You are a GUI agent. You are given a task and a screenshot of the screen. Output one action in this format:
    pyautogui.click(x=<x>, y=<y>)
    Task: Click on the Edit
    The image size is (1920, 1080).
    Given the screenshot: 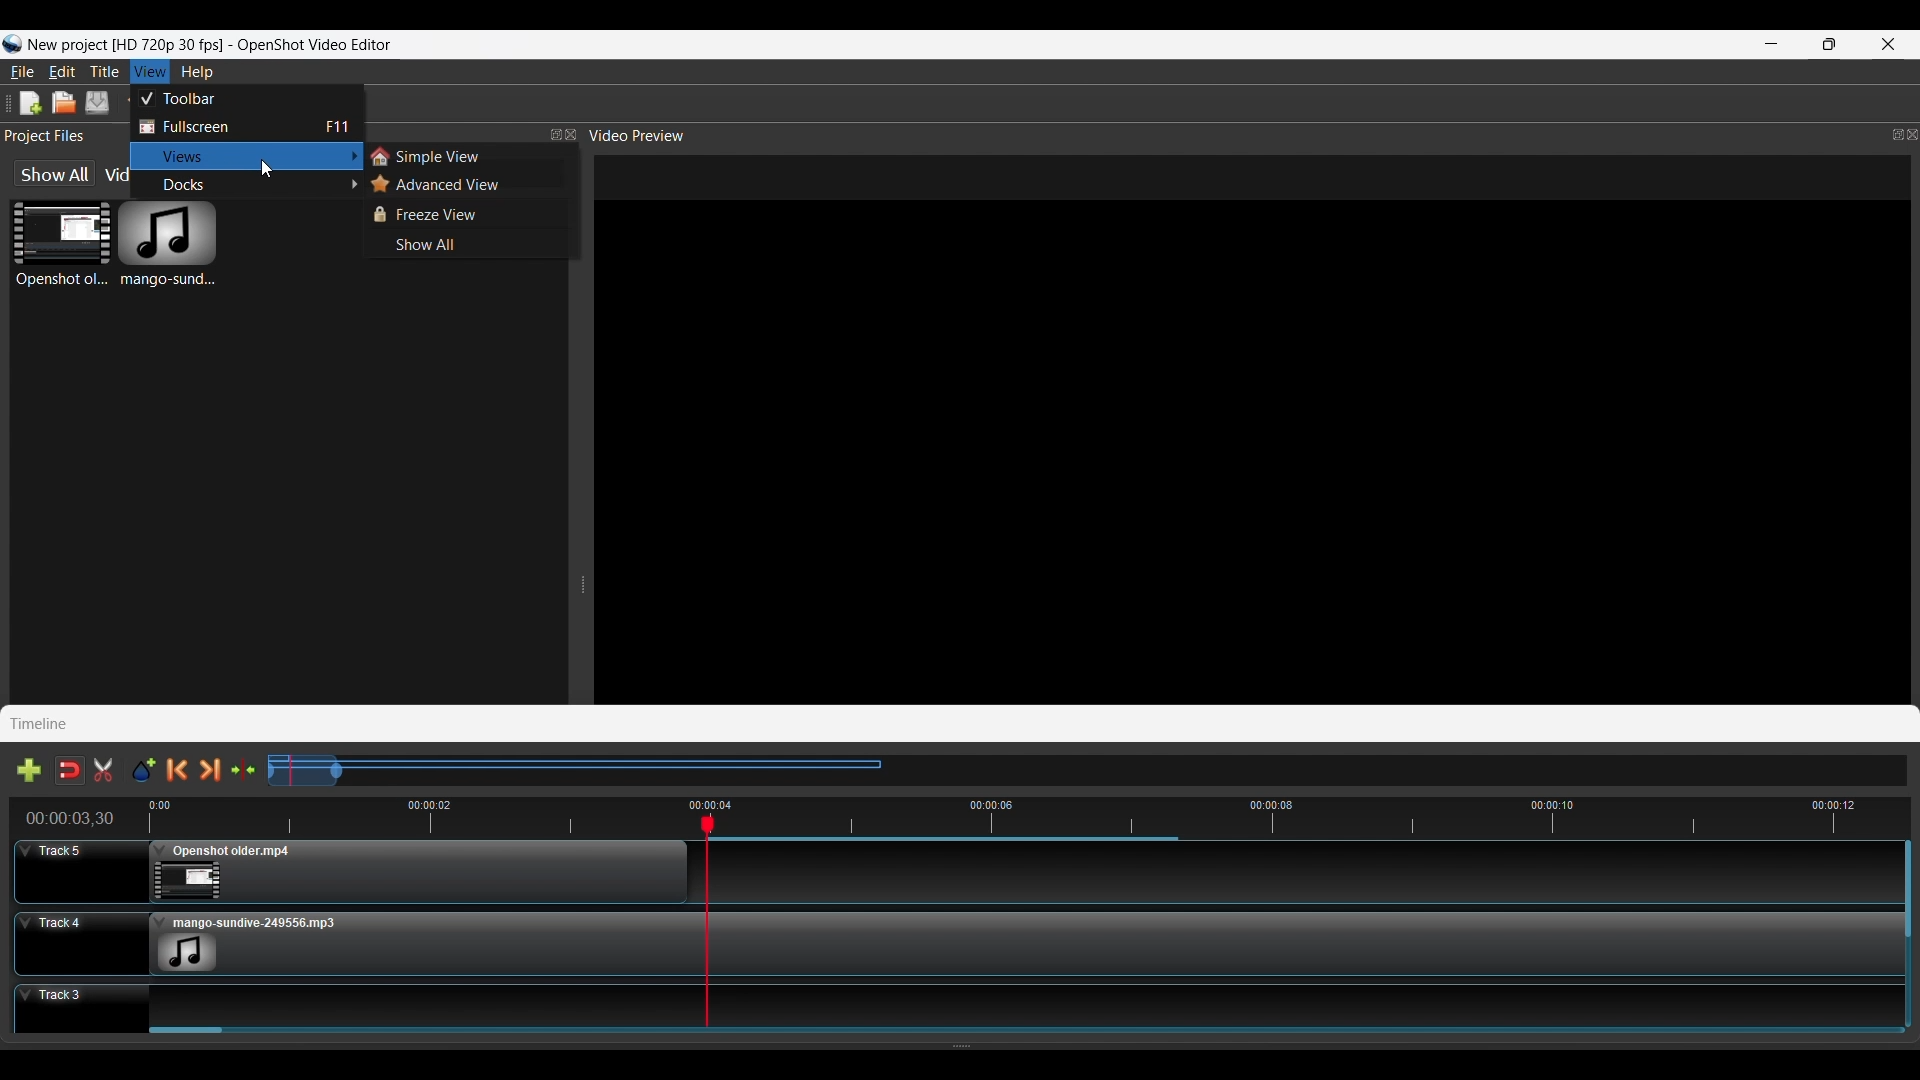 What is the action you would take?
    pyautogui.click(x=63, y=71)
    